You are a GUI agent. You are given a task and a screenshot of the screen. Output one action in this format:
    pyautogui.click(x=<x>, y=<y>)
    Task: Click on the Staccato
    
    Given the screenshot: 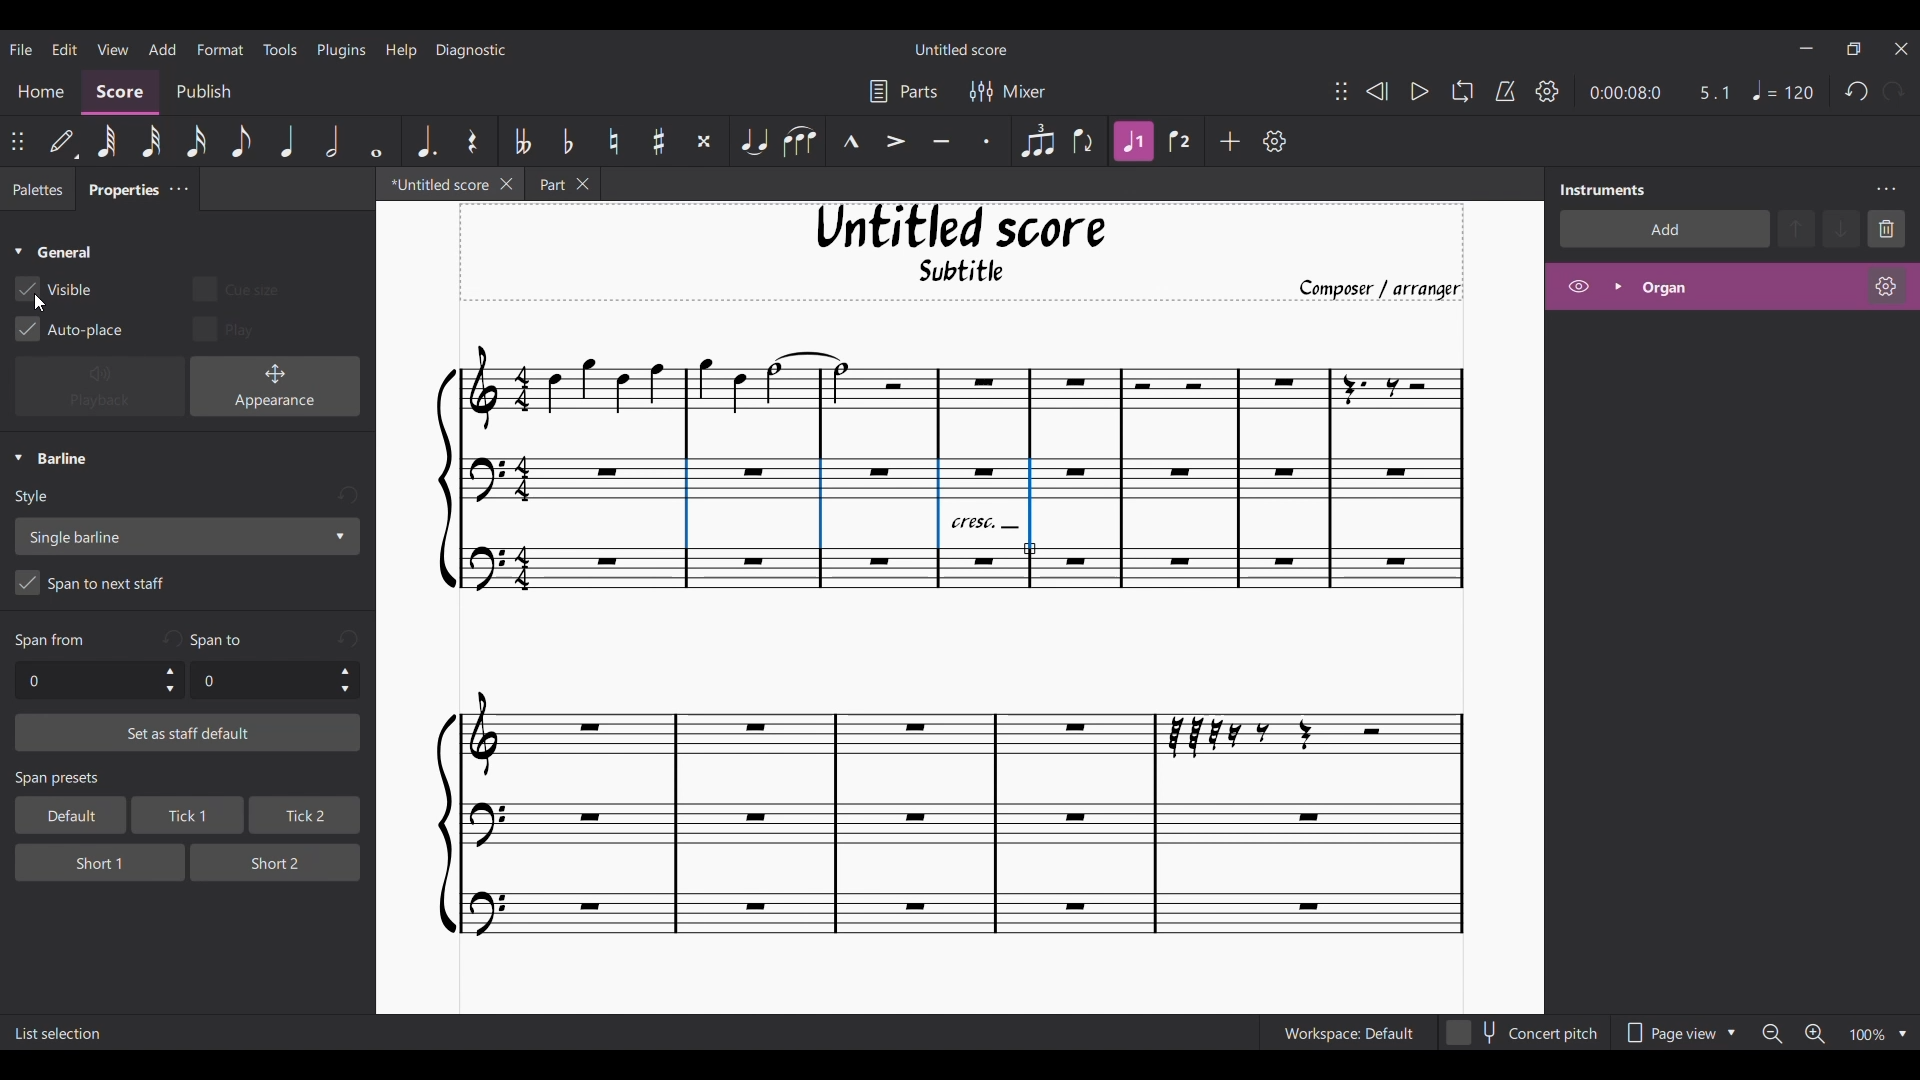 What is the action you would take?
    pyautogui.click(x=988, y=141)
    